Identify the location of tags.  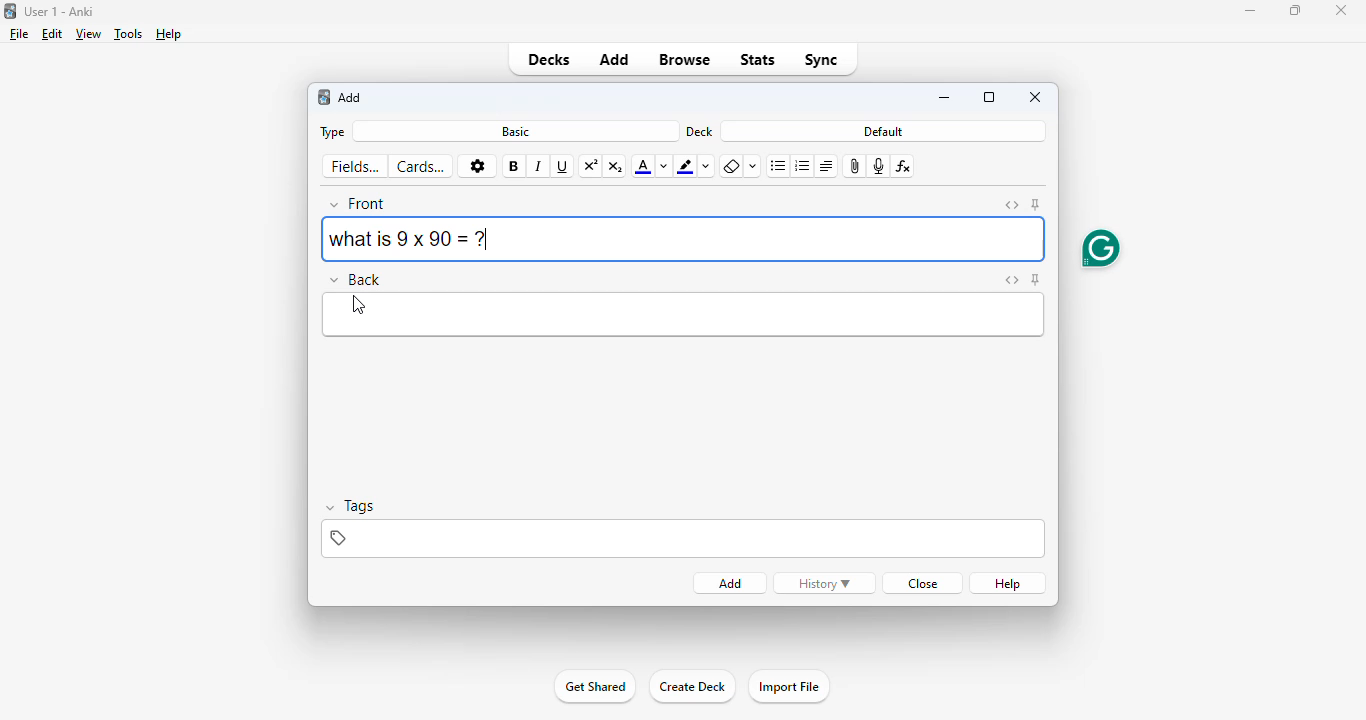
(683, 539).